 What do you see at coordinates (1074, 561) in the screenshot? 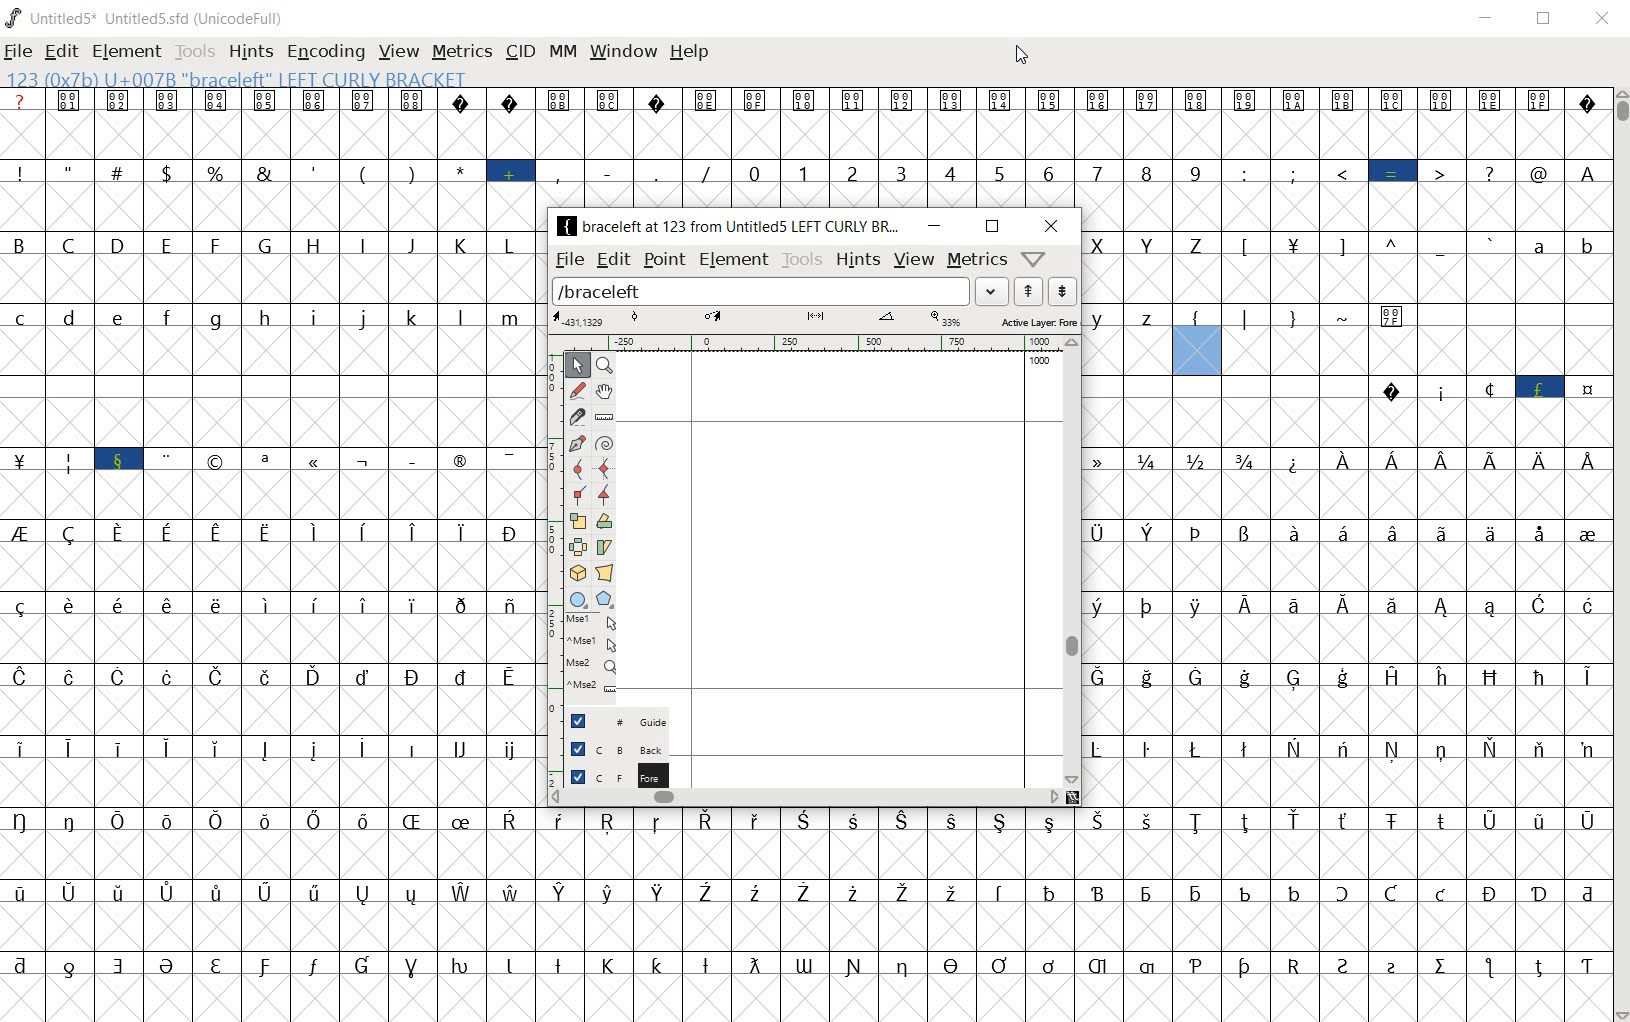
I see `scrollbar` at bounding box center [1074, 561].